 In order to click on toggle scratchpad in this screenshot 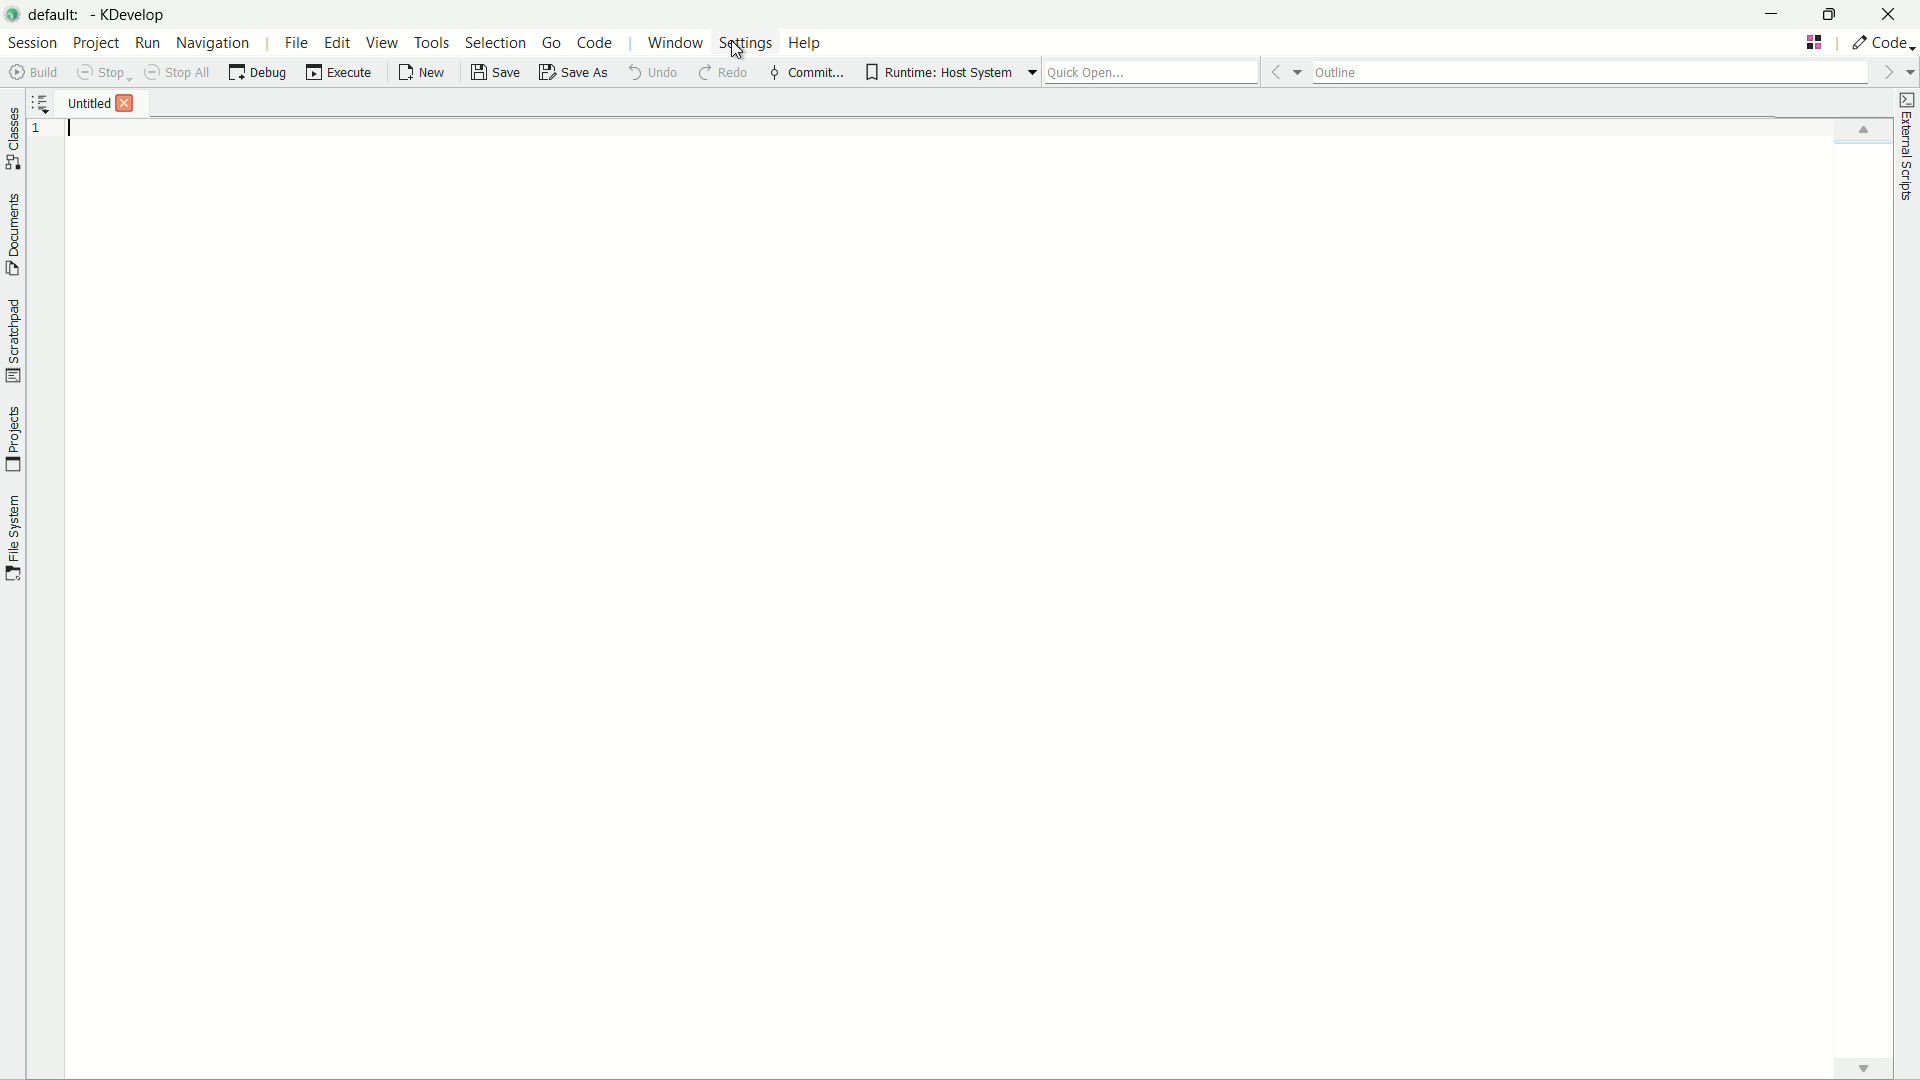, I will do `click(14, 343)`.